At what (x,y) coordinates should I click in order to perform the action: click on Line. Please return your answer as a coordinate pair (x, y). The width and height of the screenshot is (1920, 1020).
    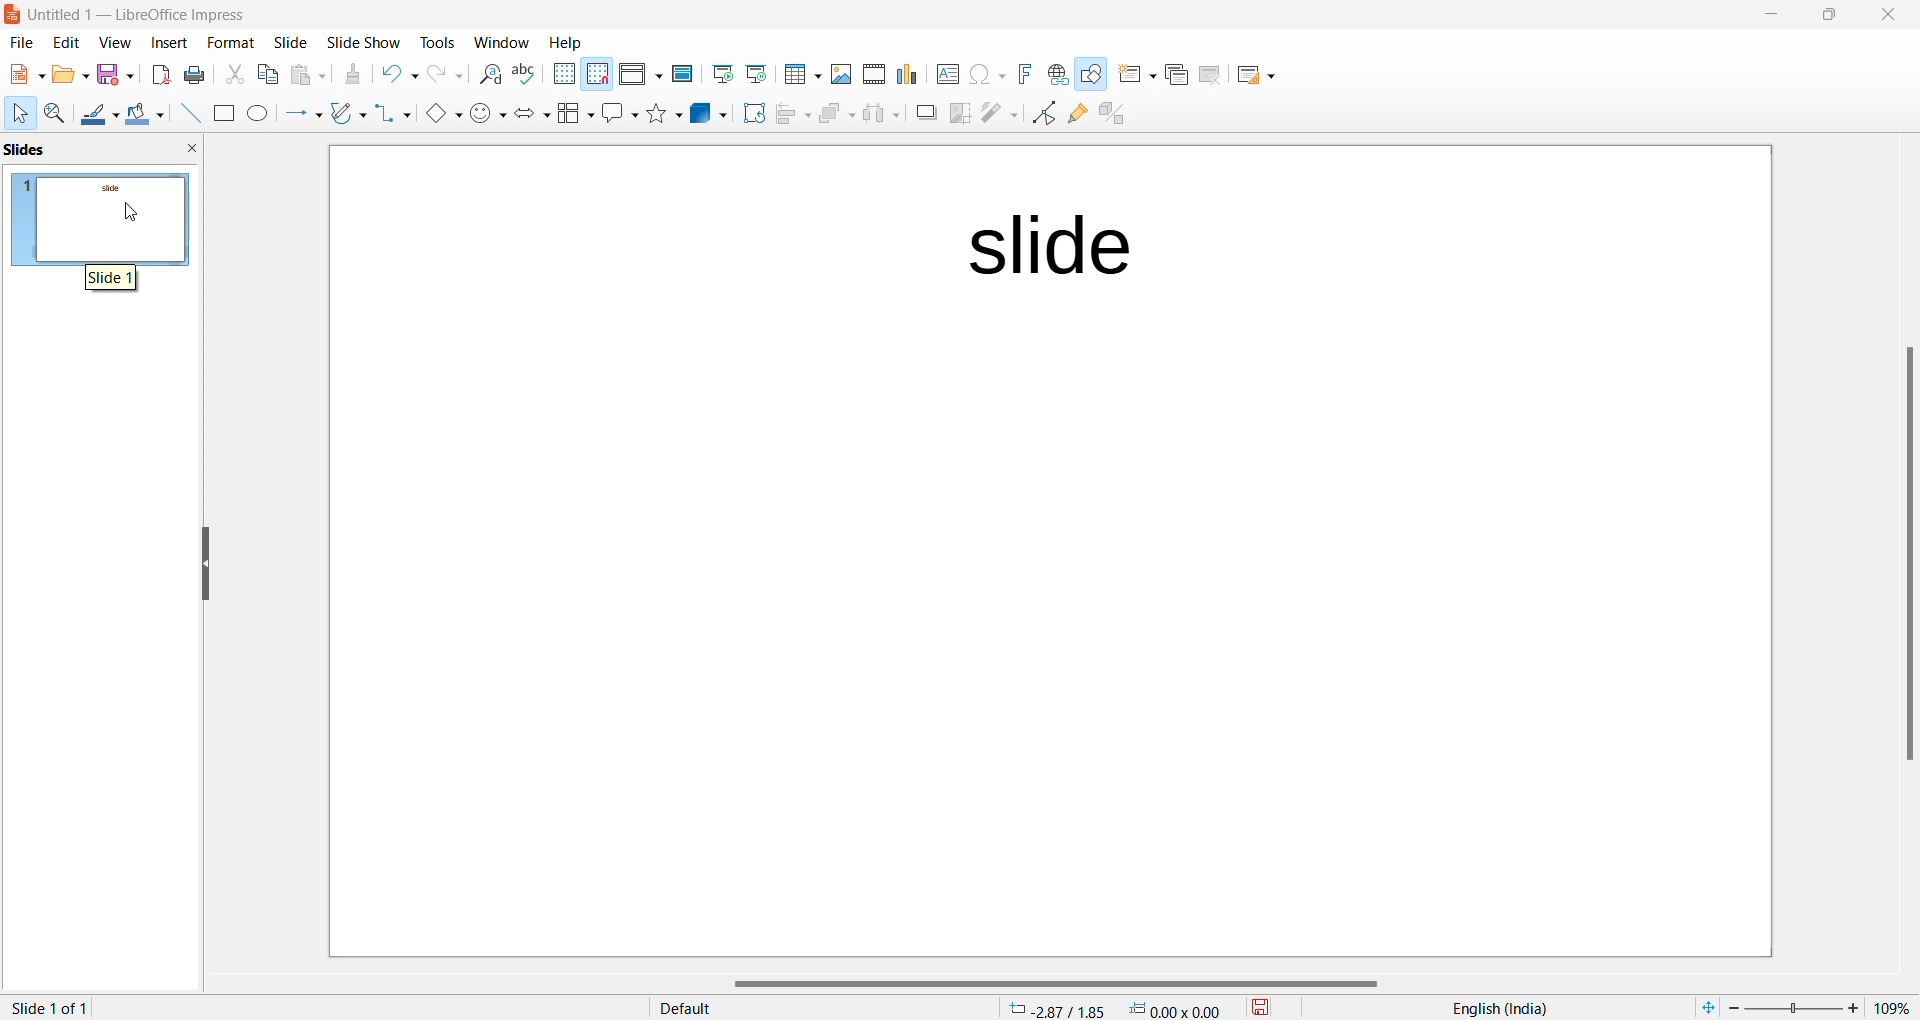
    Looking at the image, I should click on (184, 114).